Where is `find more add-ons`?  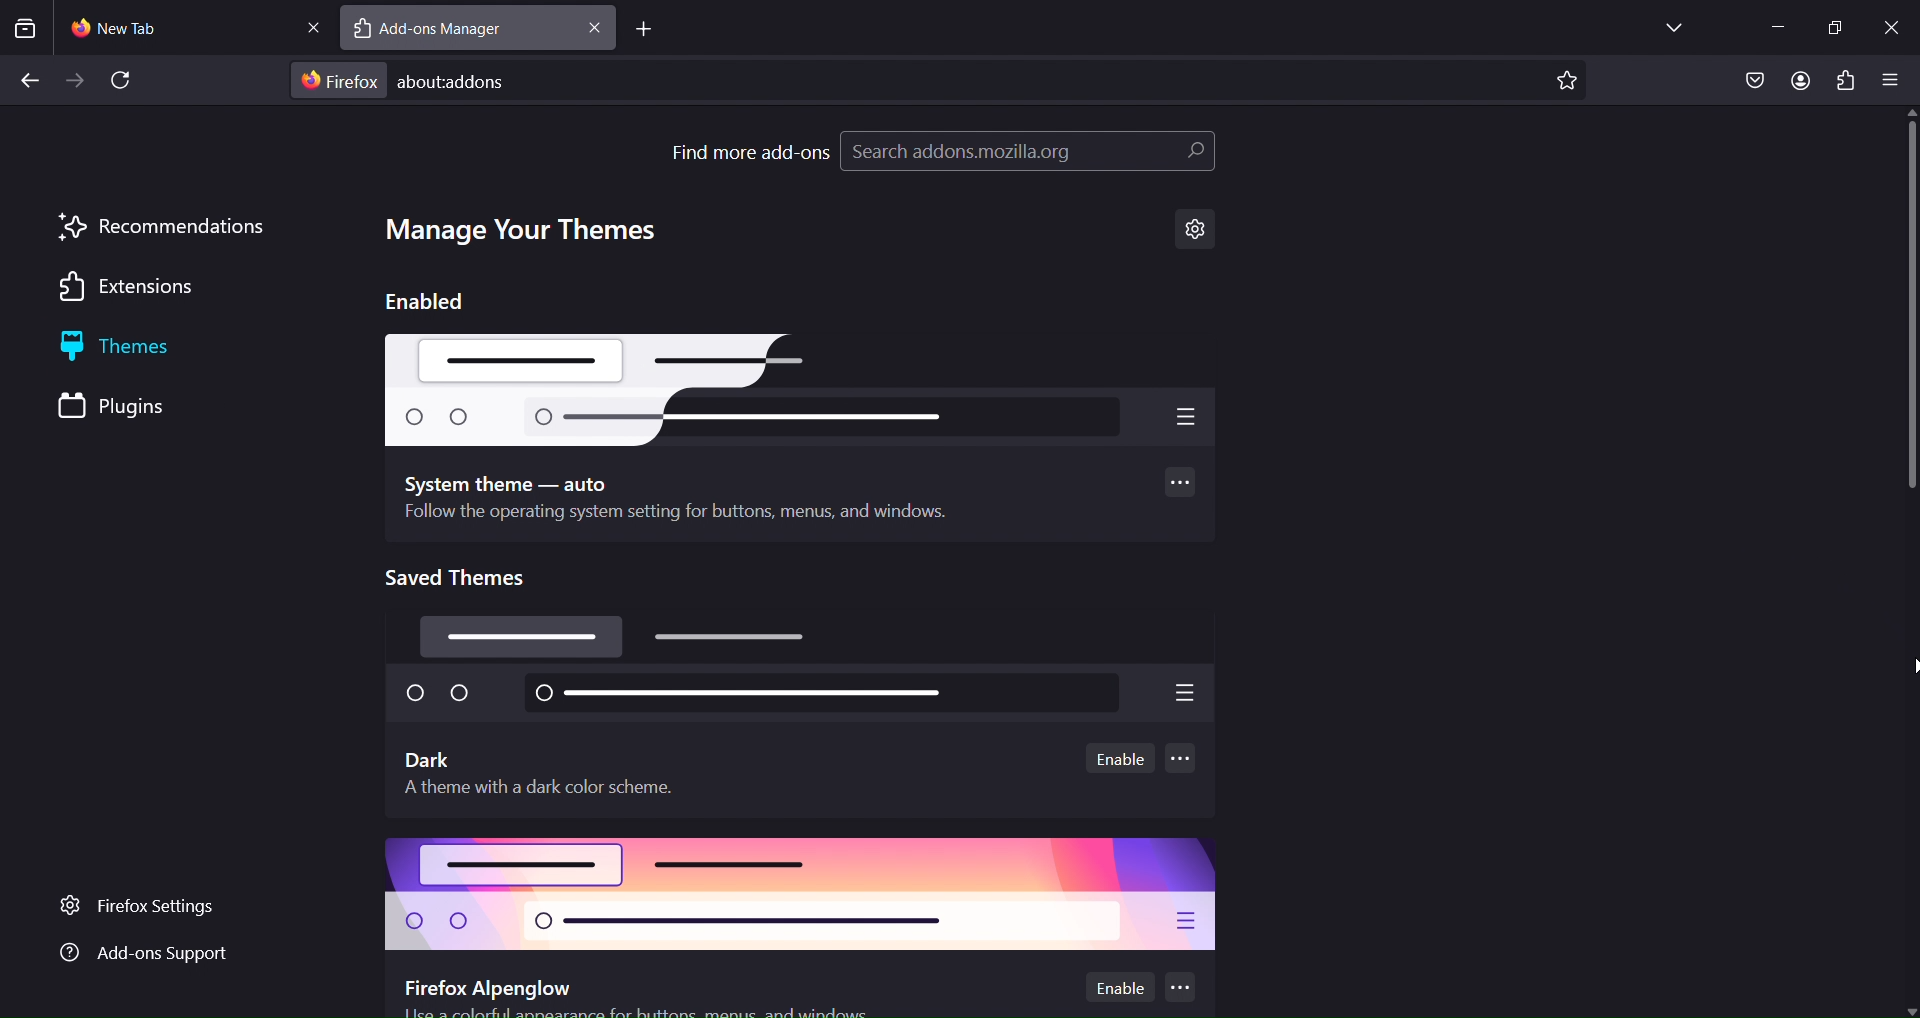
find more add-ons is located at coordinates (750, 151).